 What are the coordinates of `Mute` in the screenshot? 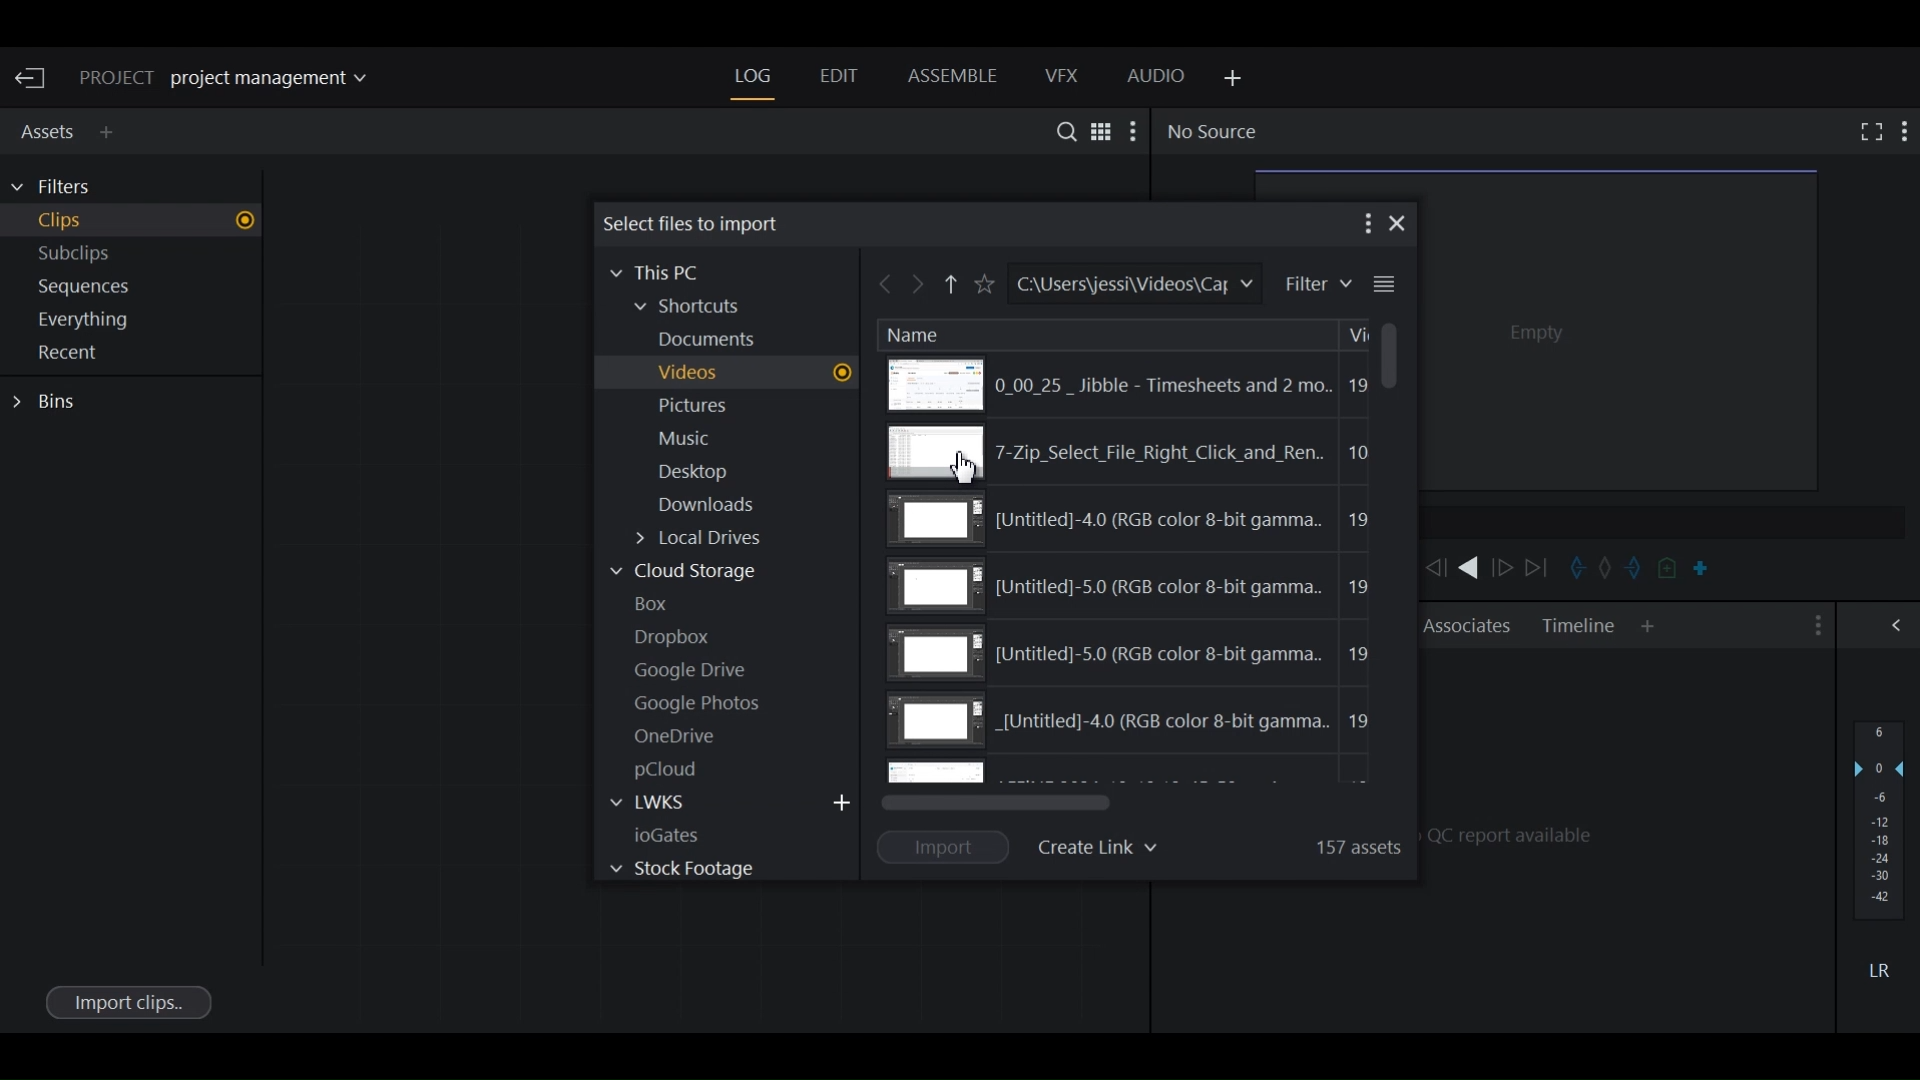 It's located at (1879, 969).